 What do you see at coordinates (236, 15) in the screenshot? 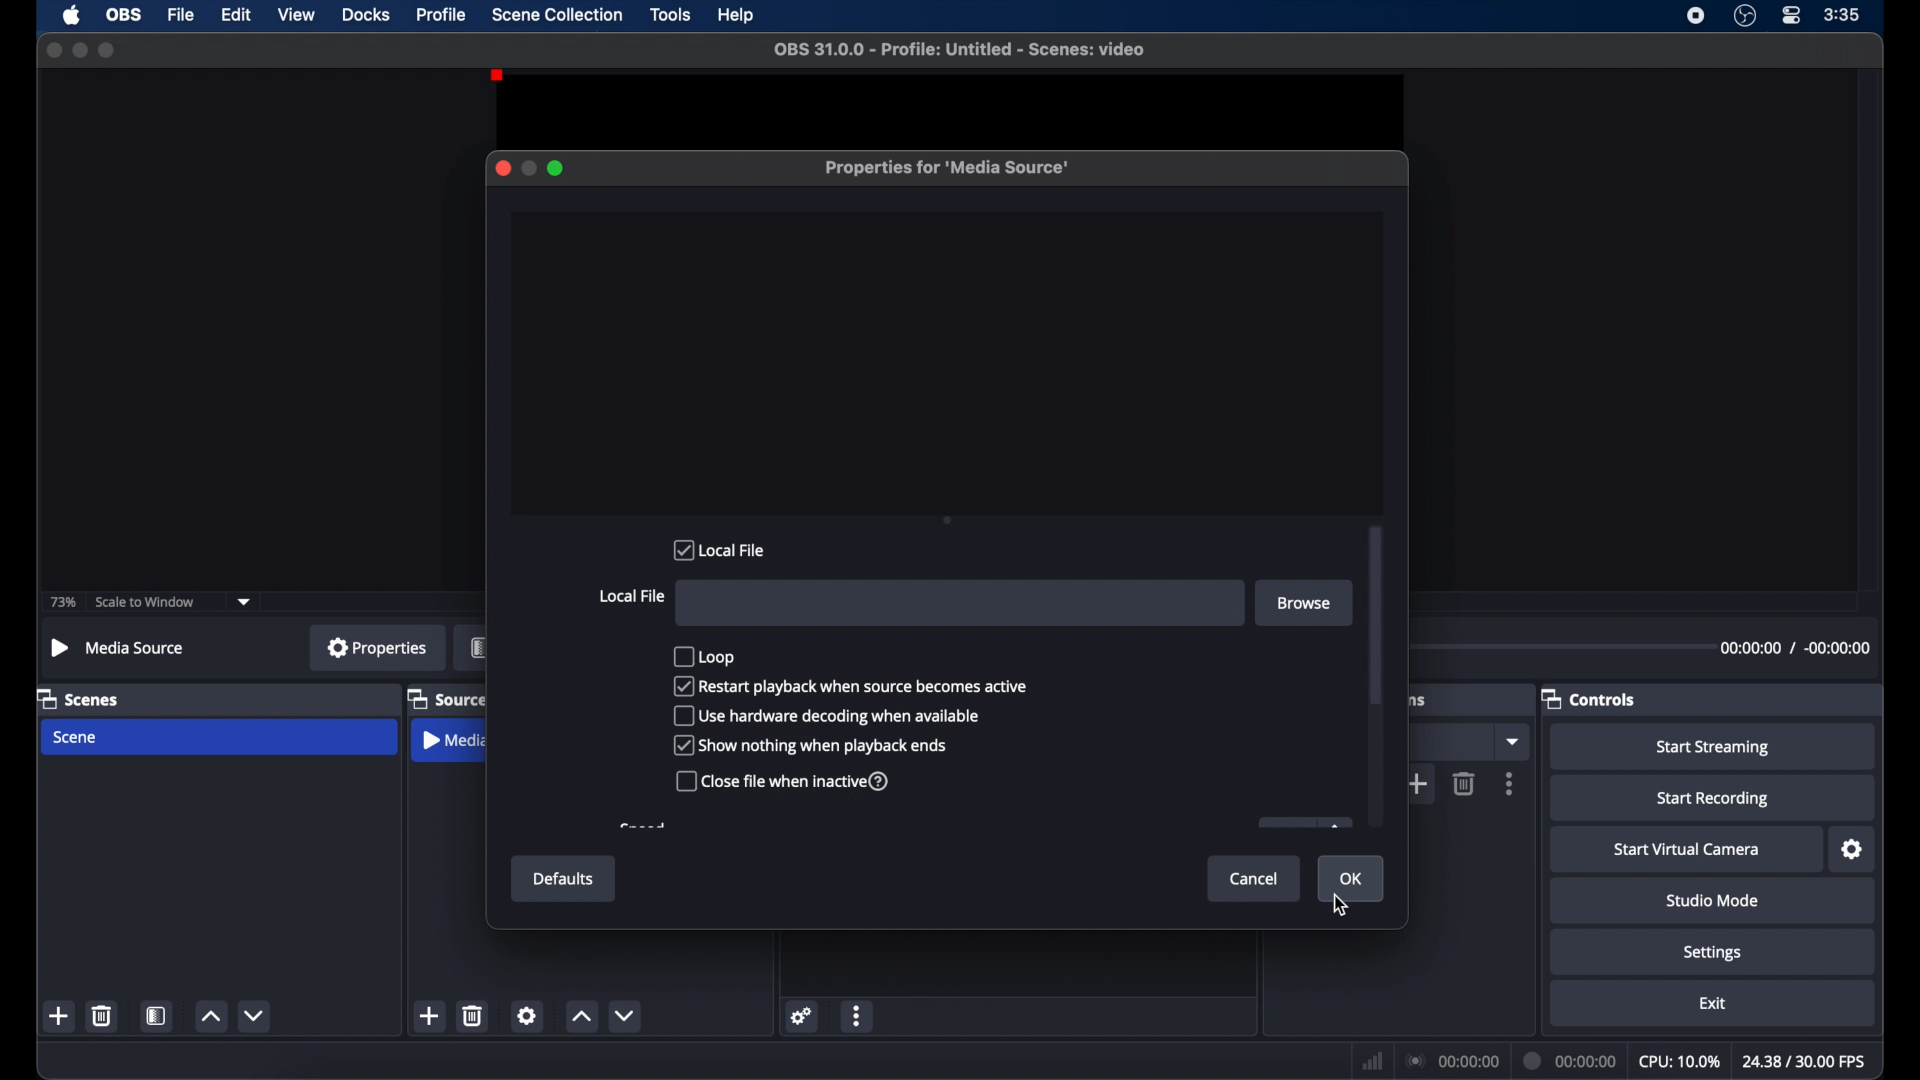
I see `edit` at bounding box center [236, 15].